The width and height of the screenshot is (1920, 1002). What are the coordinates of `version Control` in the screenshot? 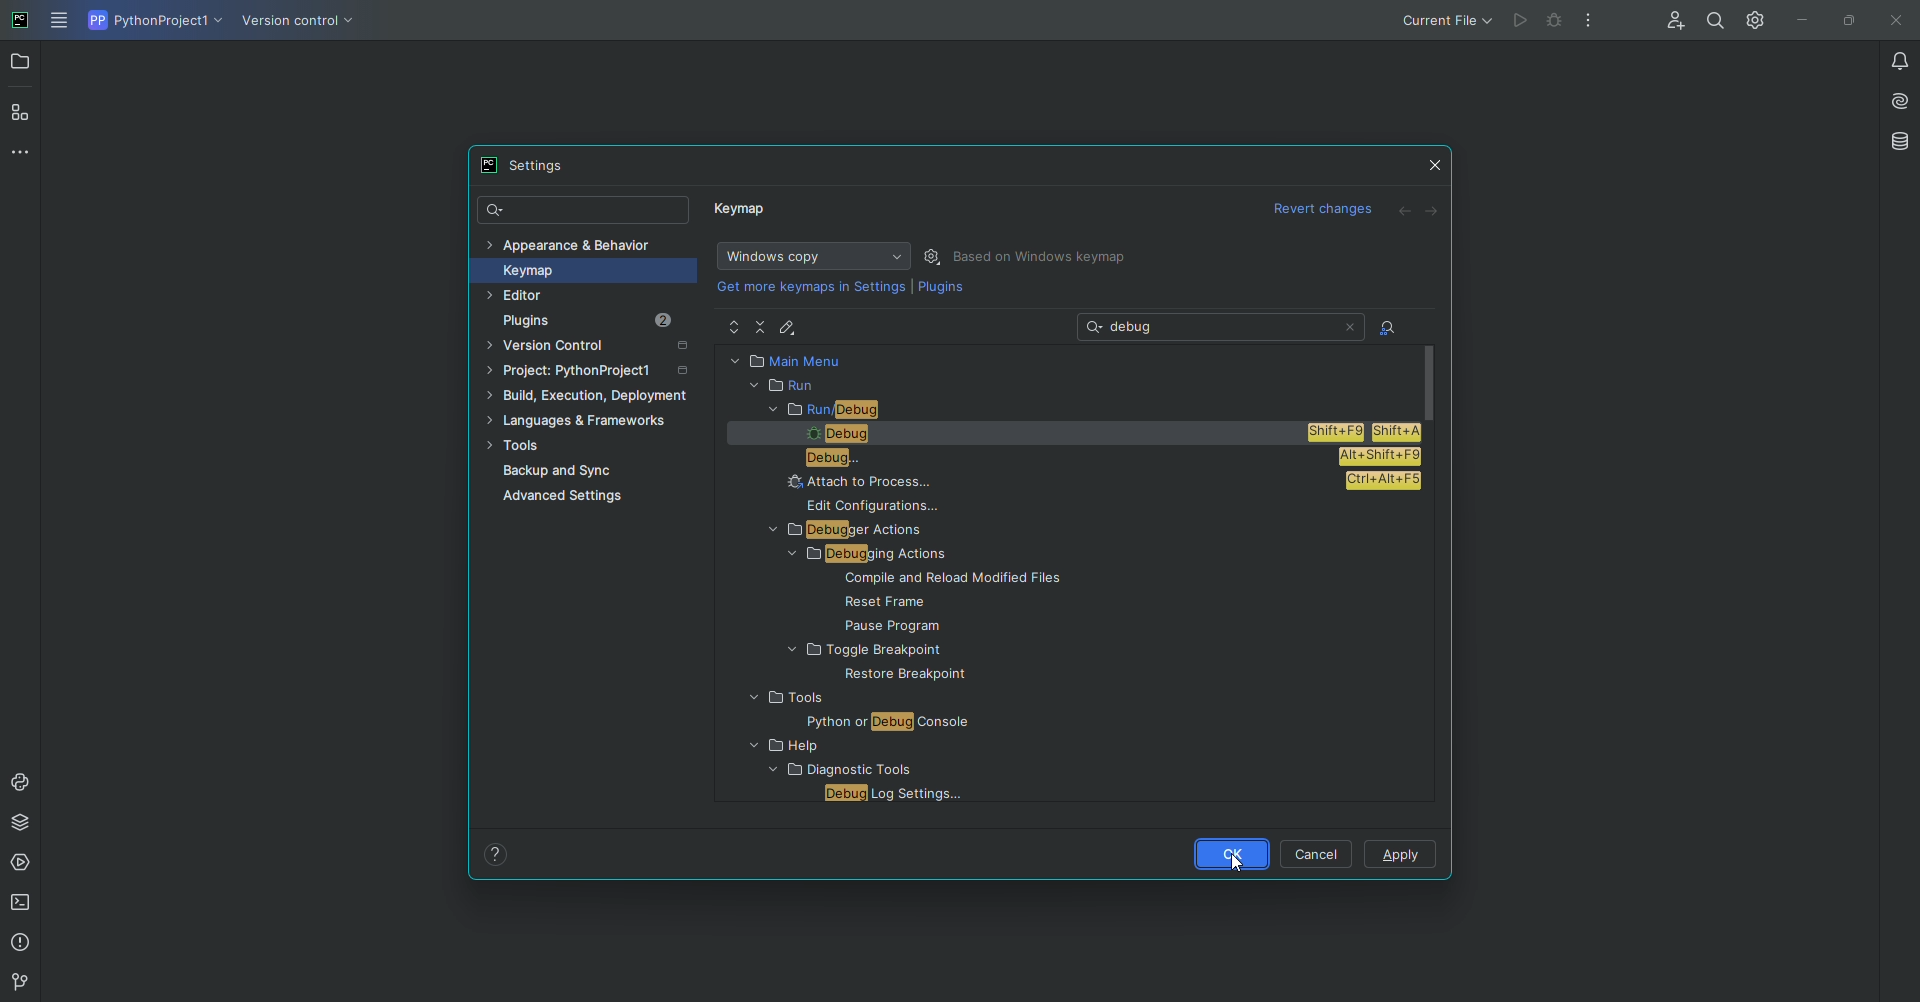 It's located at (17, 983).